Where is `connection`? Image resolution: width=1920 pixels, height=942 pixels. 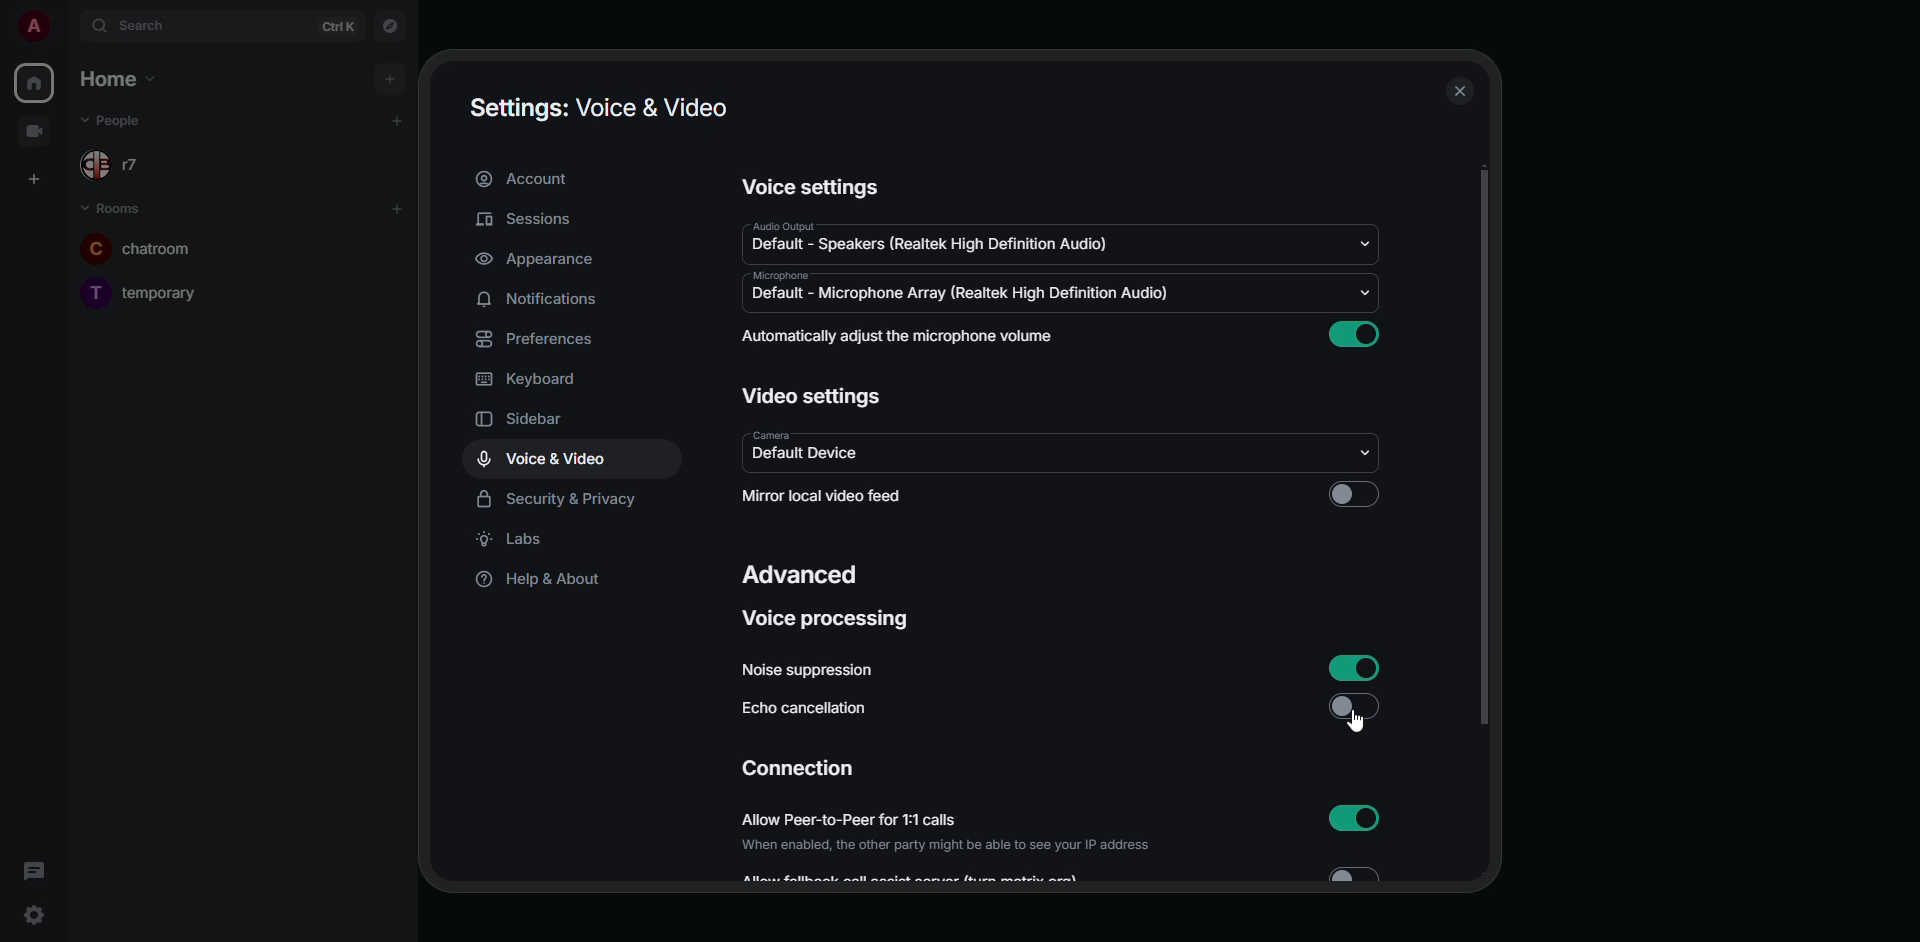 connection is located at coordinates (798, 770).